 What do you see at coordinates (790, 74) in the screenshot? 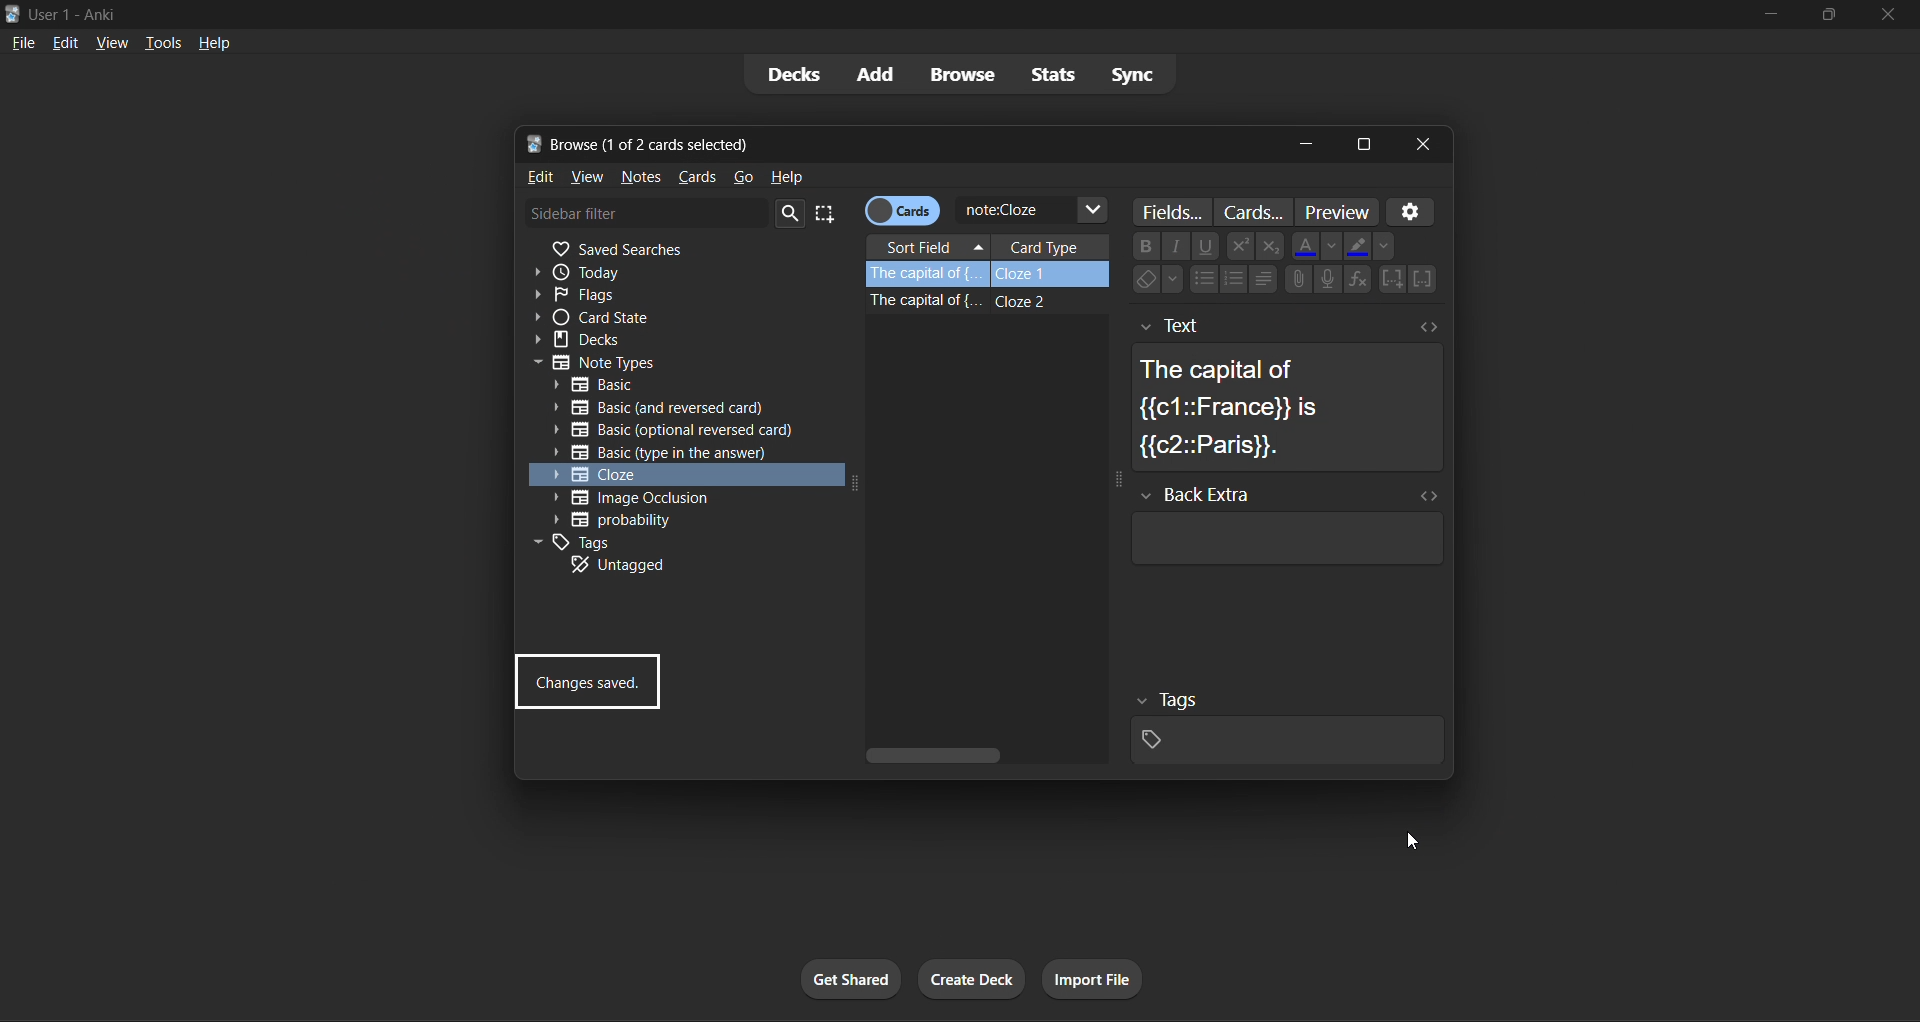
I see `decks` at bounding box center [790, 74].